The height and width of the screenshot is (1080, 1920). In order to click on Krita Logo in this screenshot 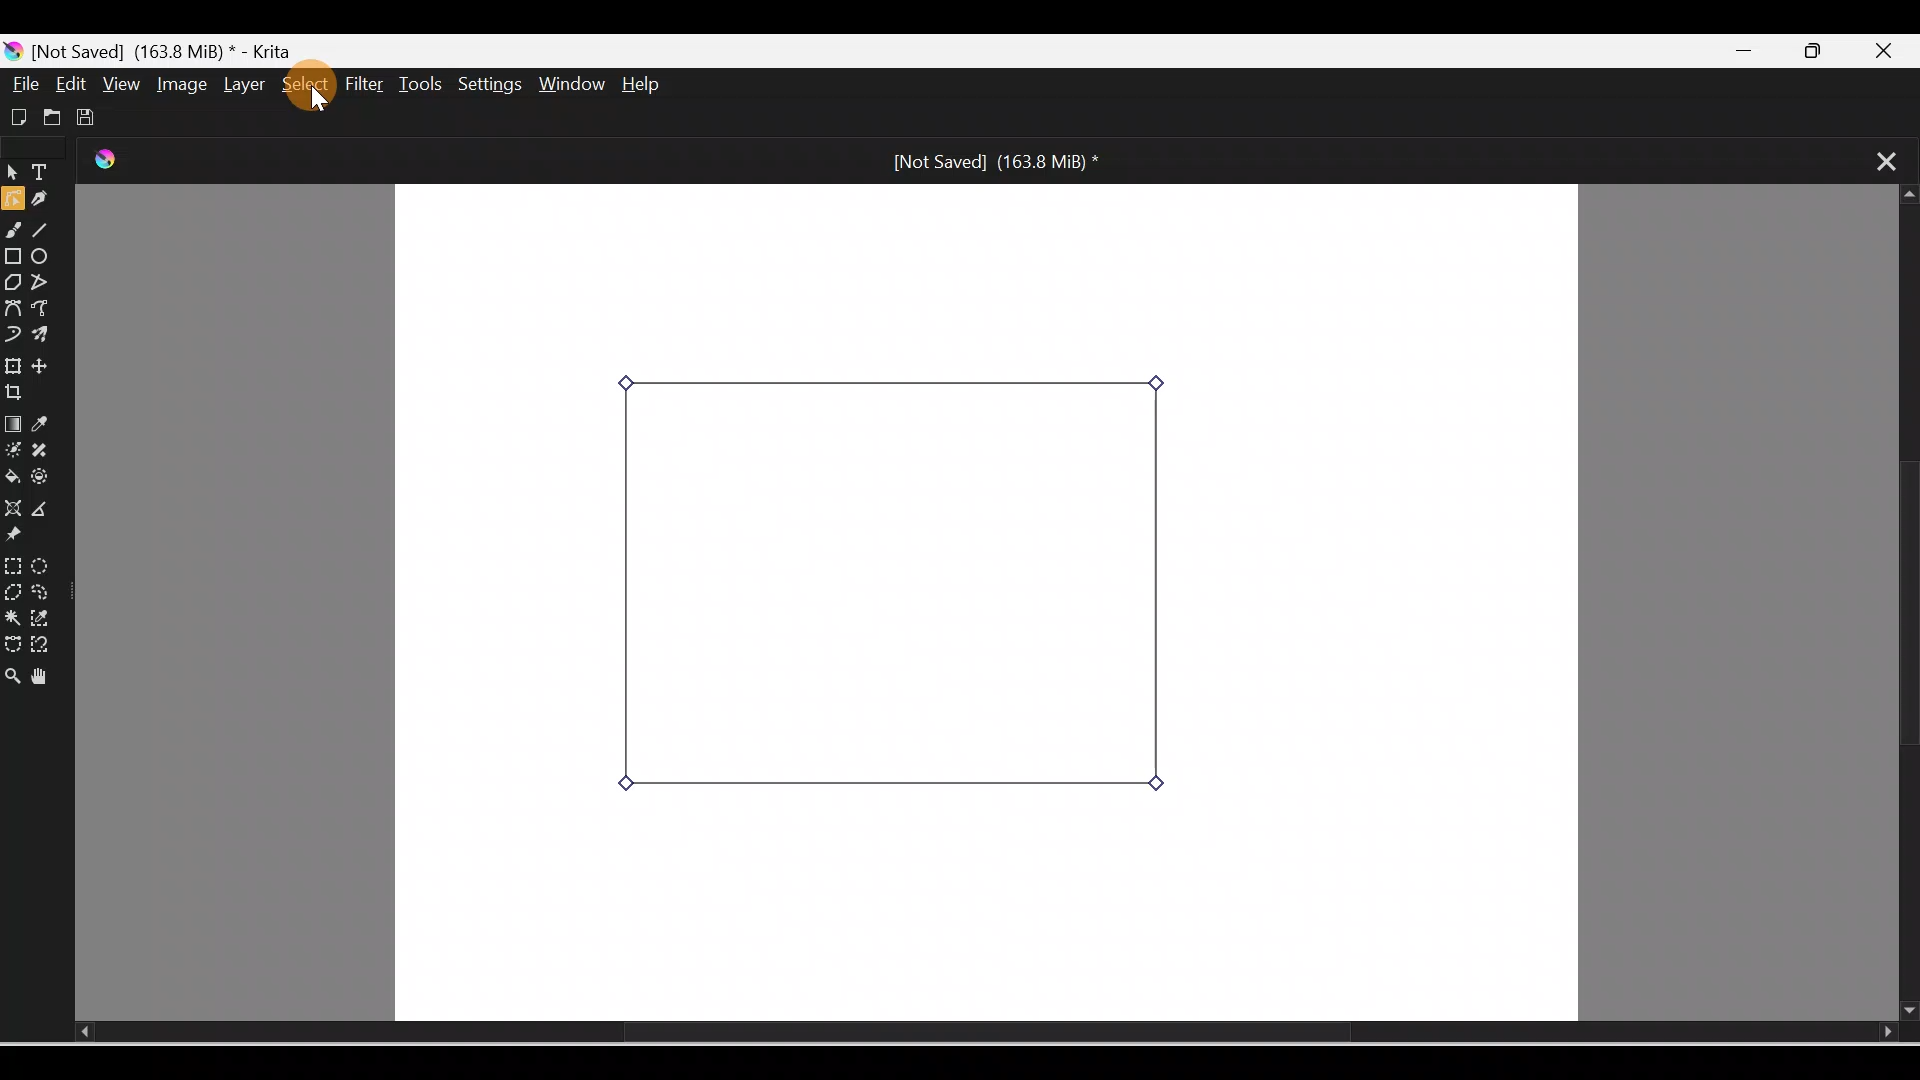, I will do `click(109, 161)`.